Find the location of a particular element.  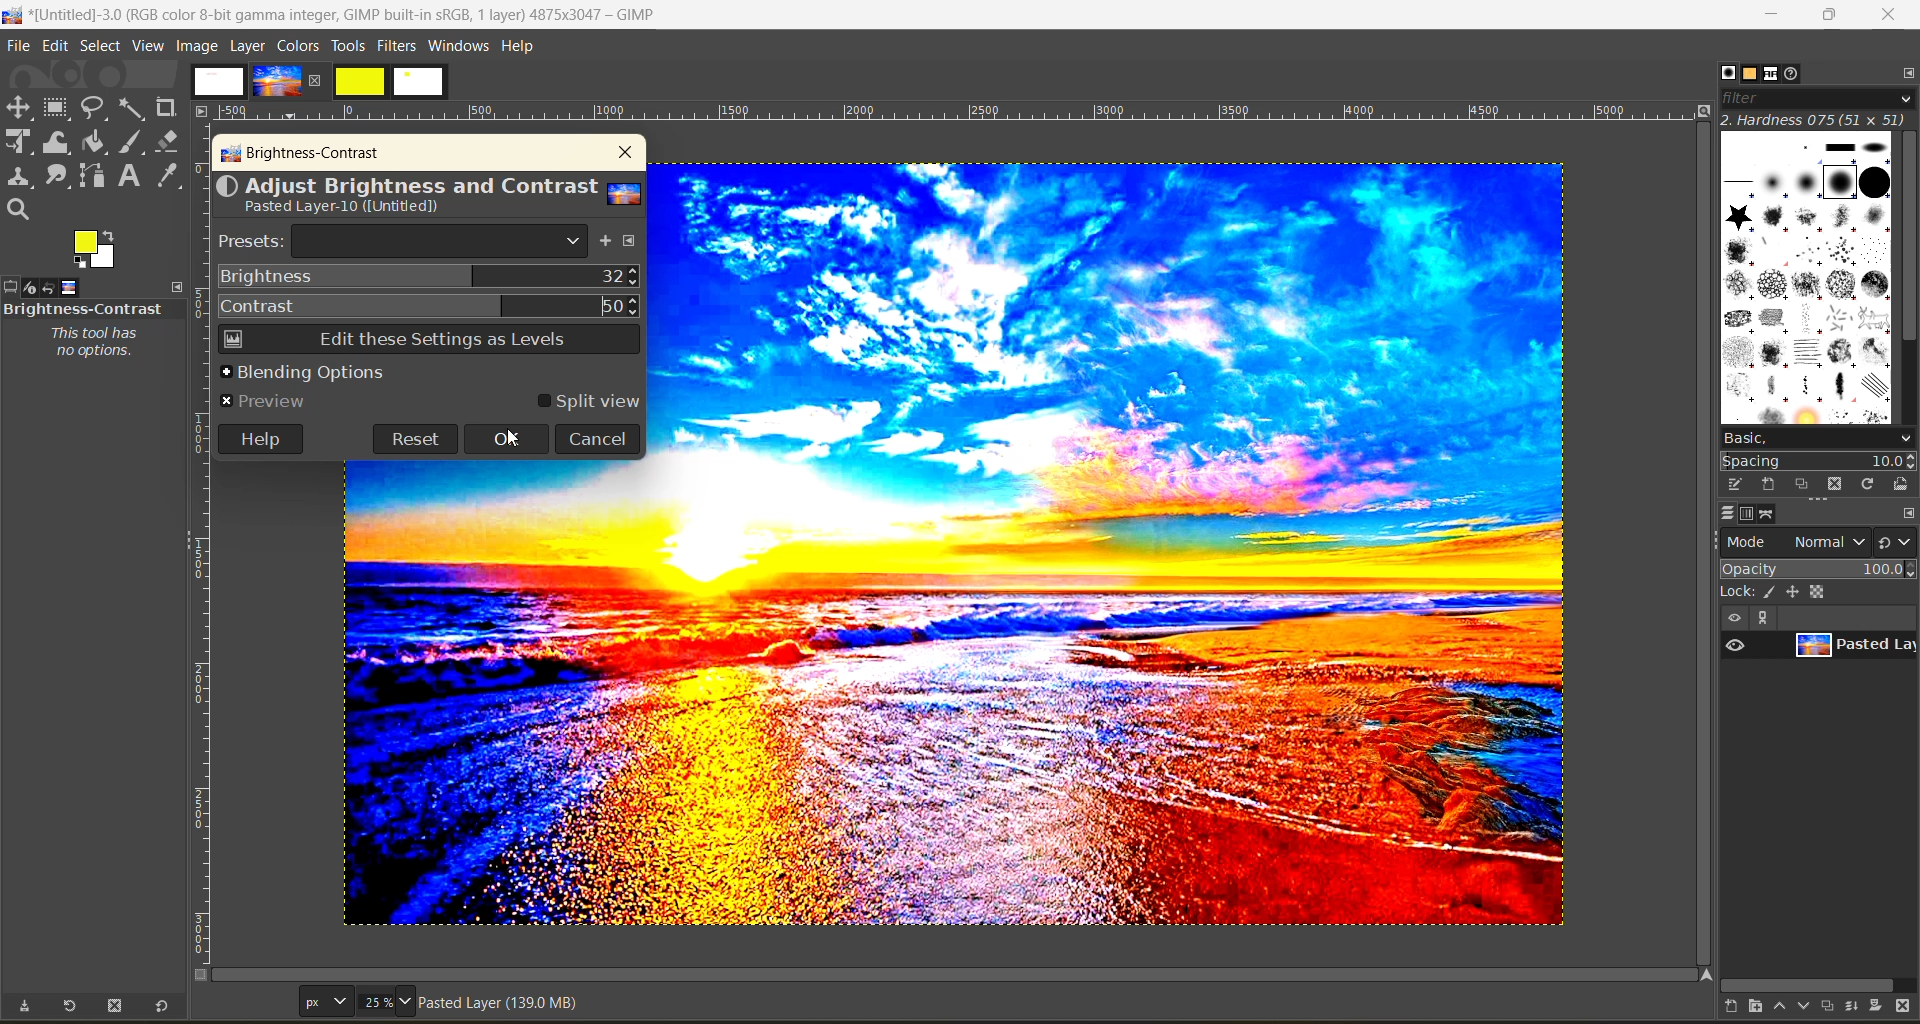

windows is located at coordinates (460, 47).